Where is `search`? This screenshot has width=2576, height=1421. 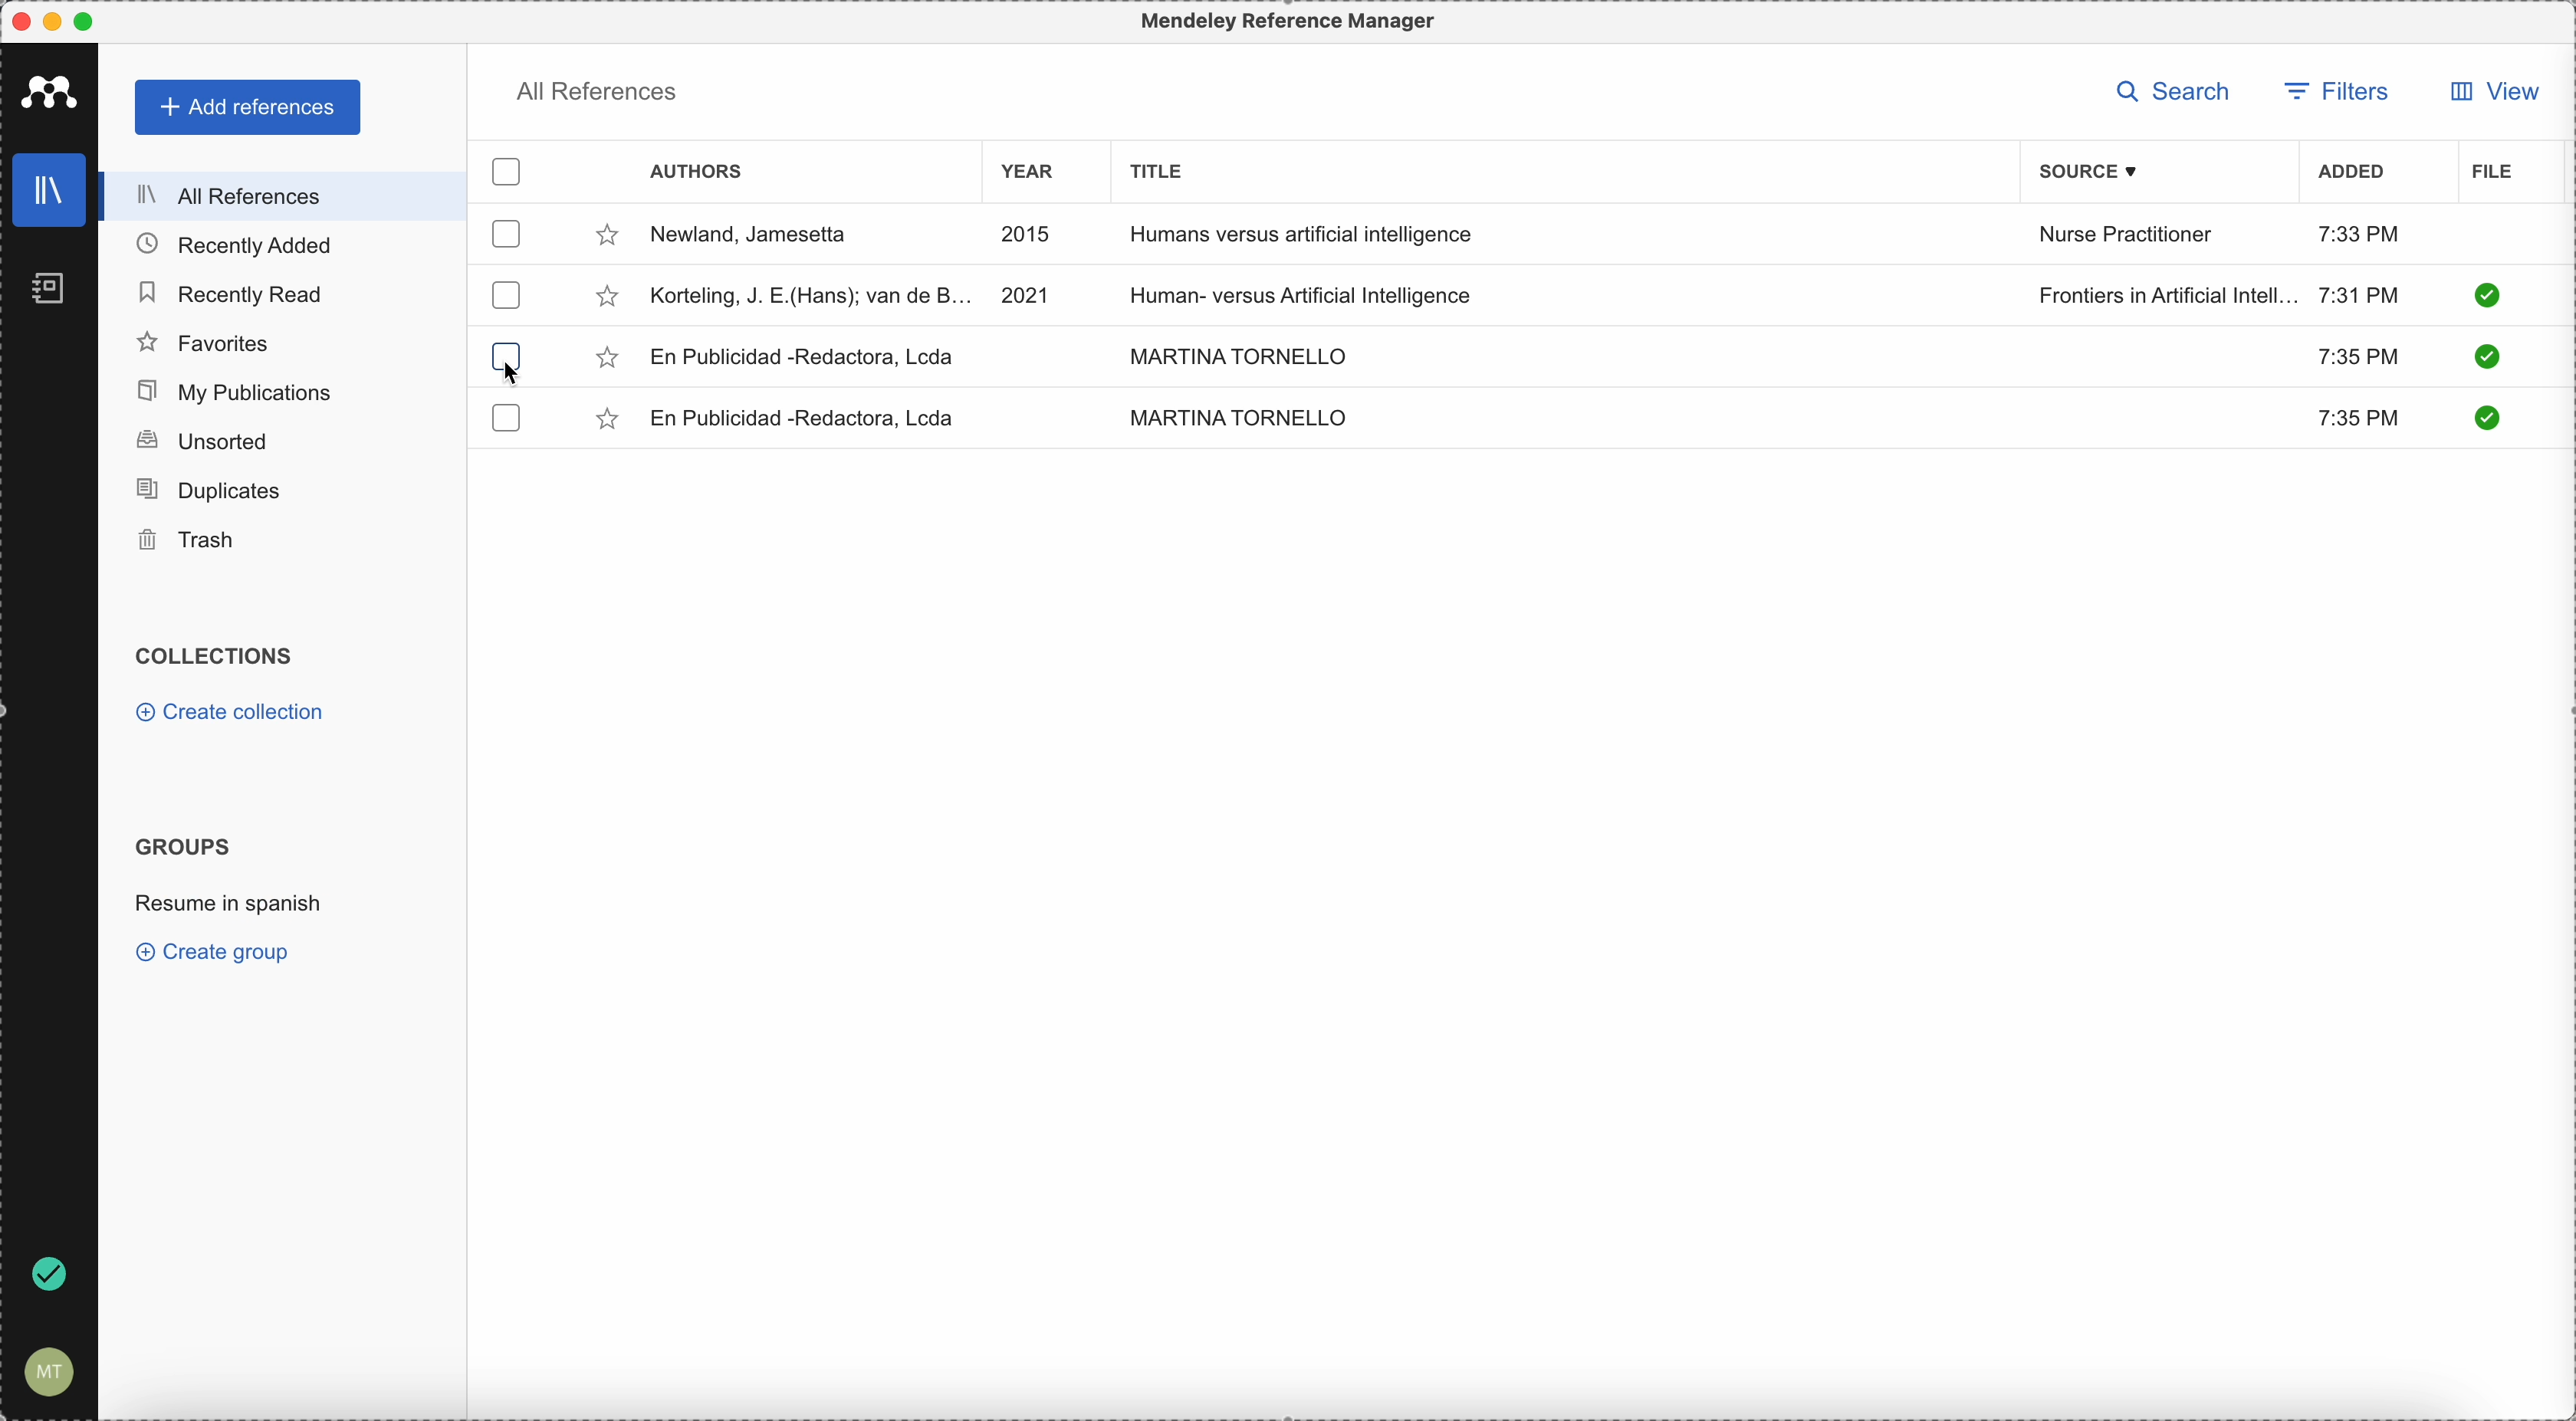
search is located at coordinates (2180, 93).